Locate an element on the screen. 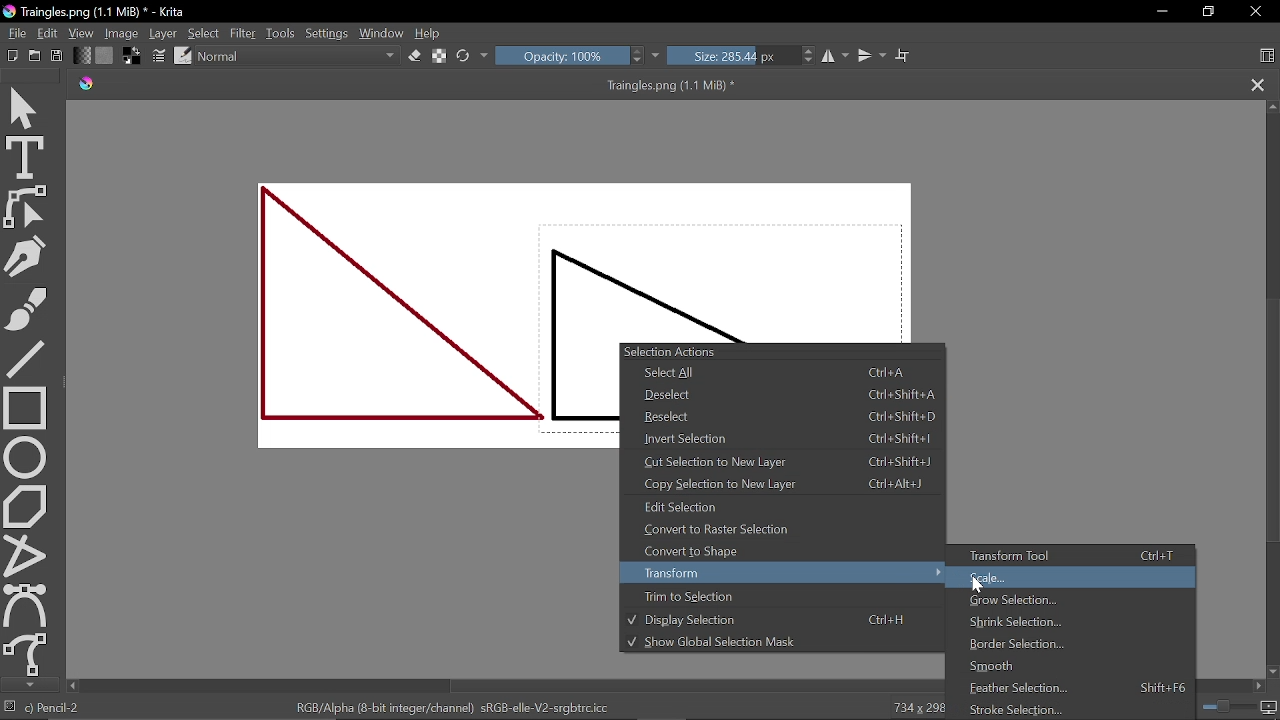  Gradient fill is located at coordinates (82, 56).